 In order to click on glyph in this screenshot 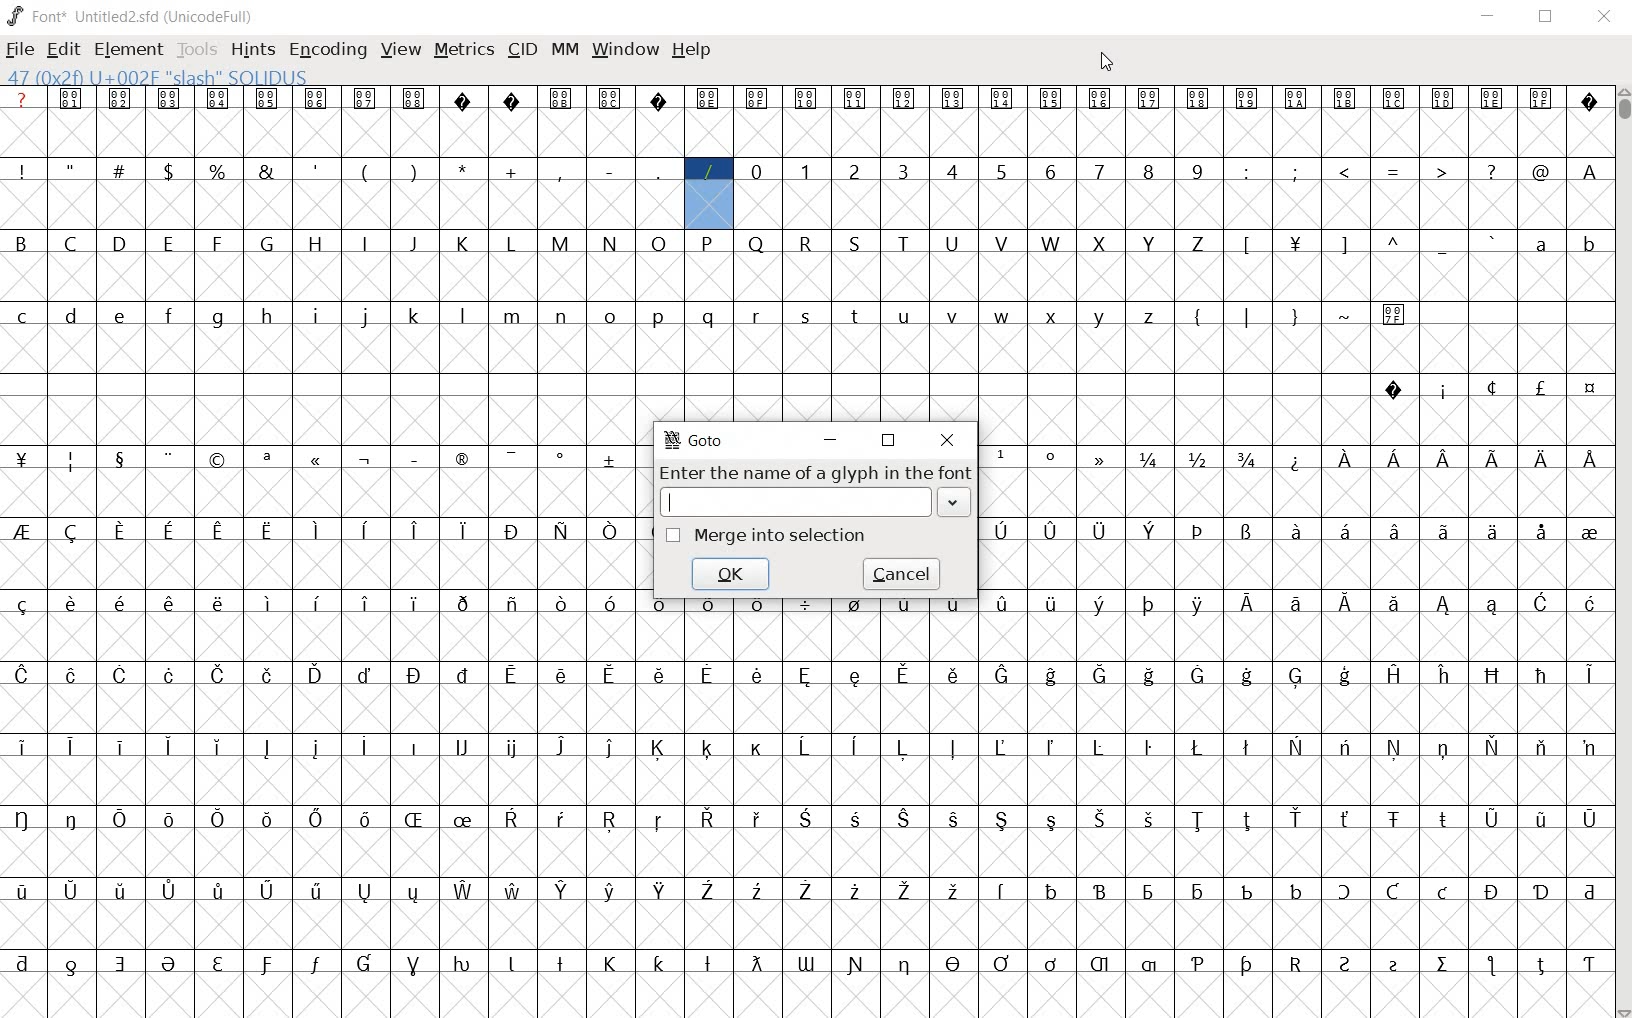, I will do `click(70, 746)`.